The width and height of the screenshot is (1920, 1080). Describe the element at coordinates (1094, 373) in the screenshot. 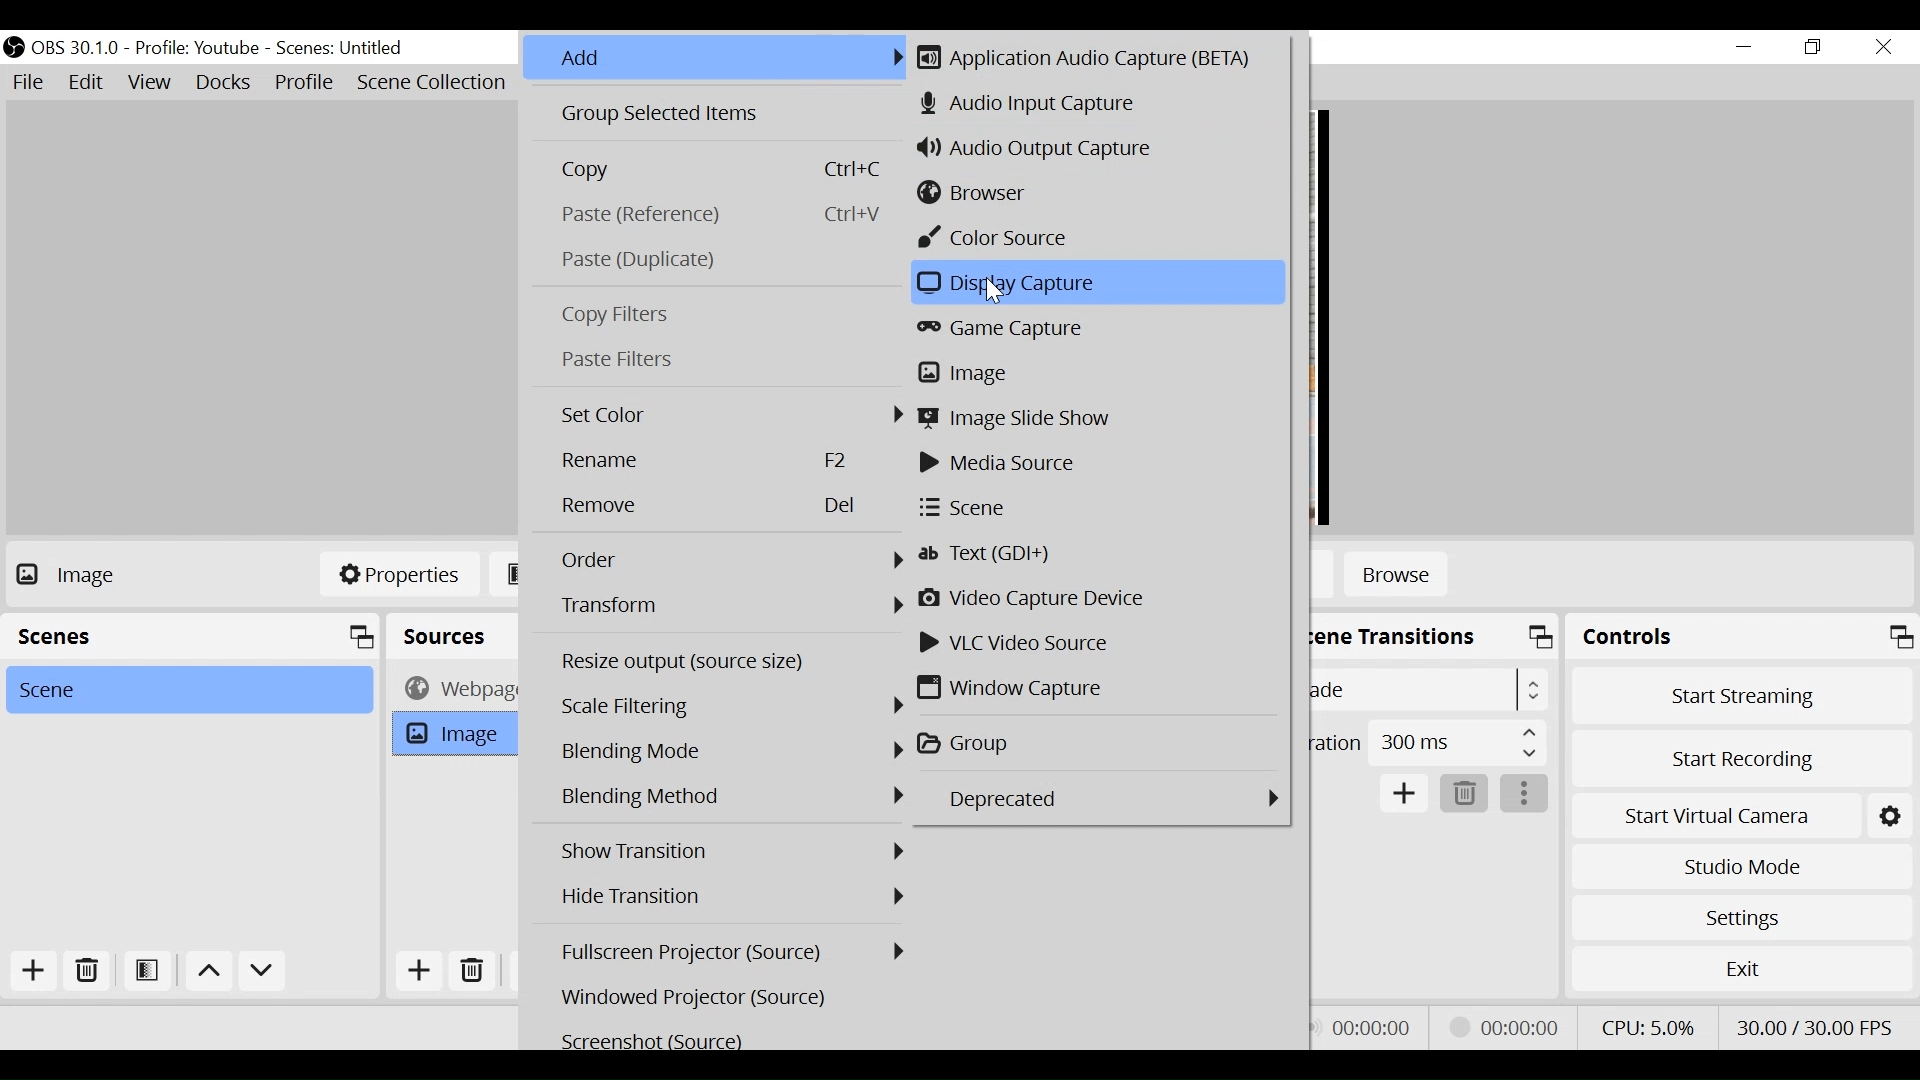

I see `Image` at that location.